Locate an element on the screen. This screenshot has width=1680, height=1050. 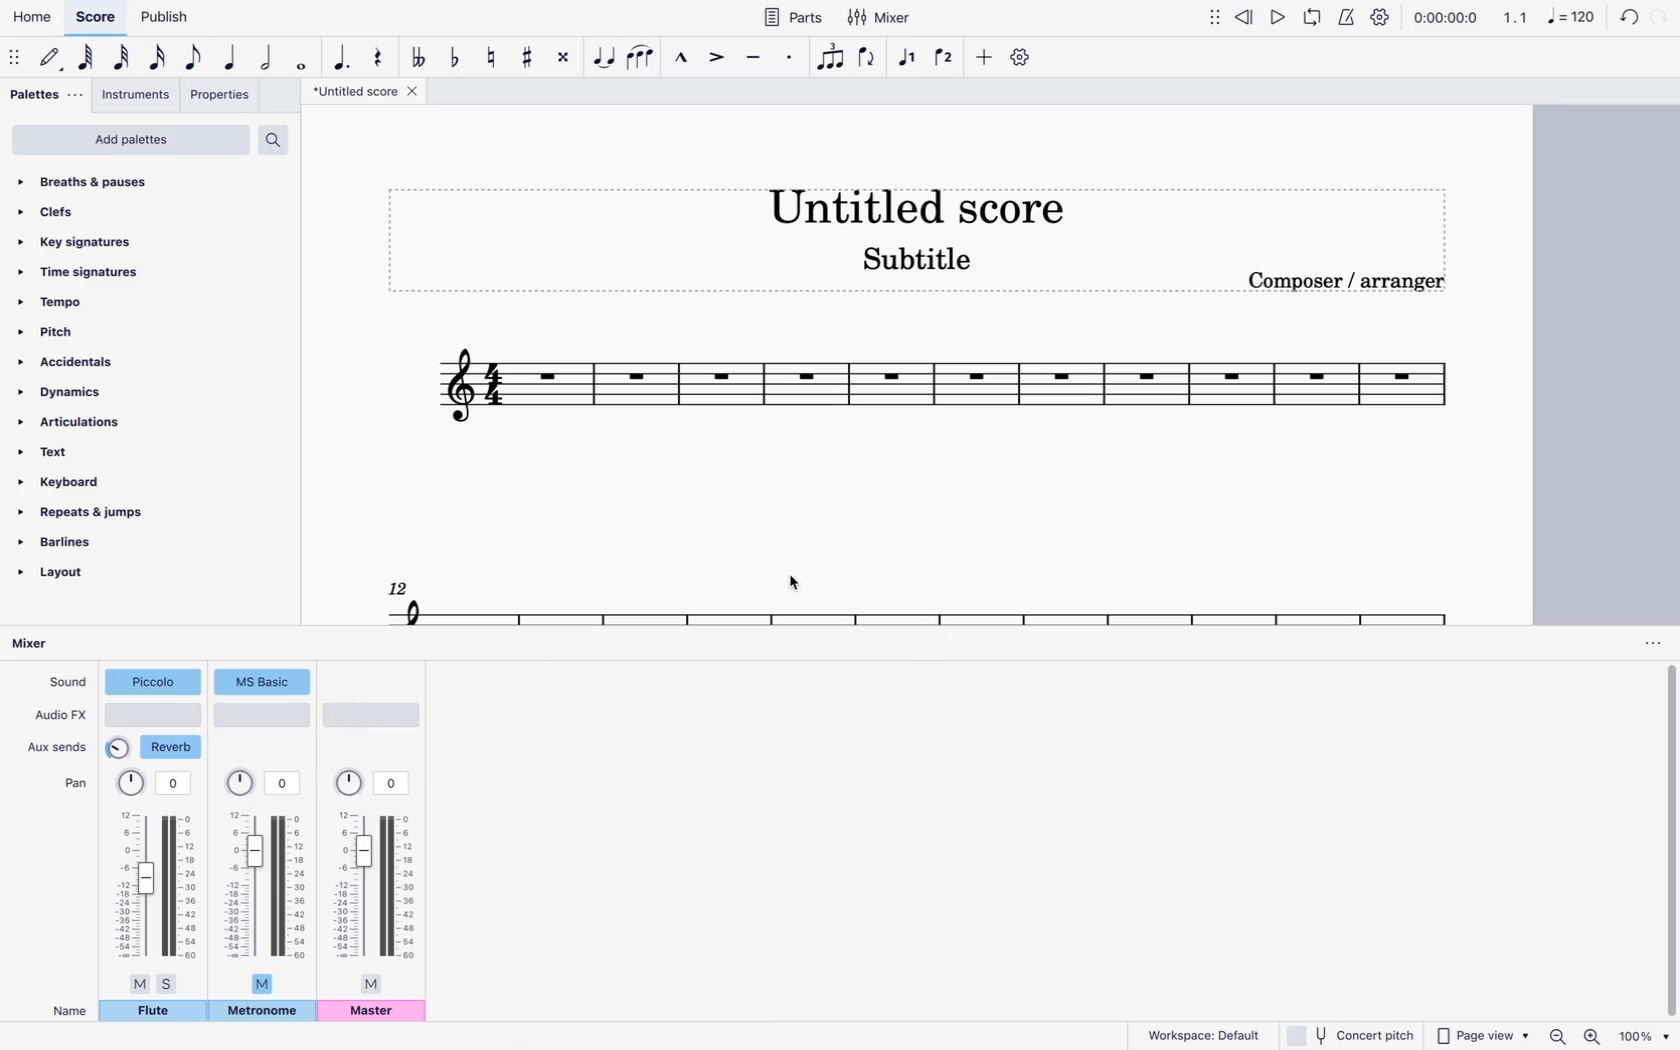
parts is located at coordinates (792, 16).